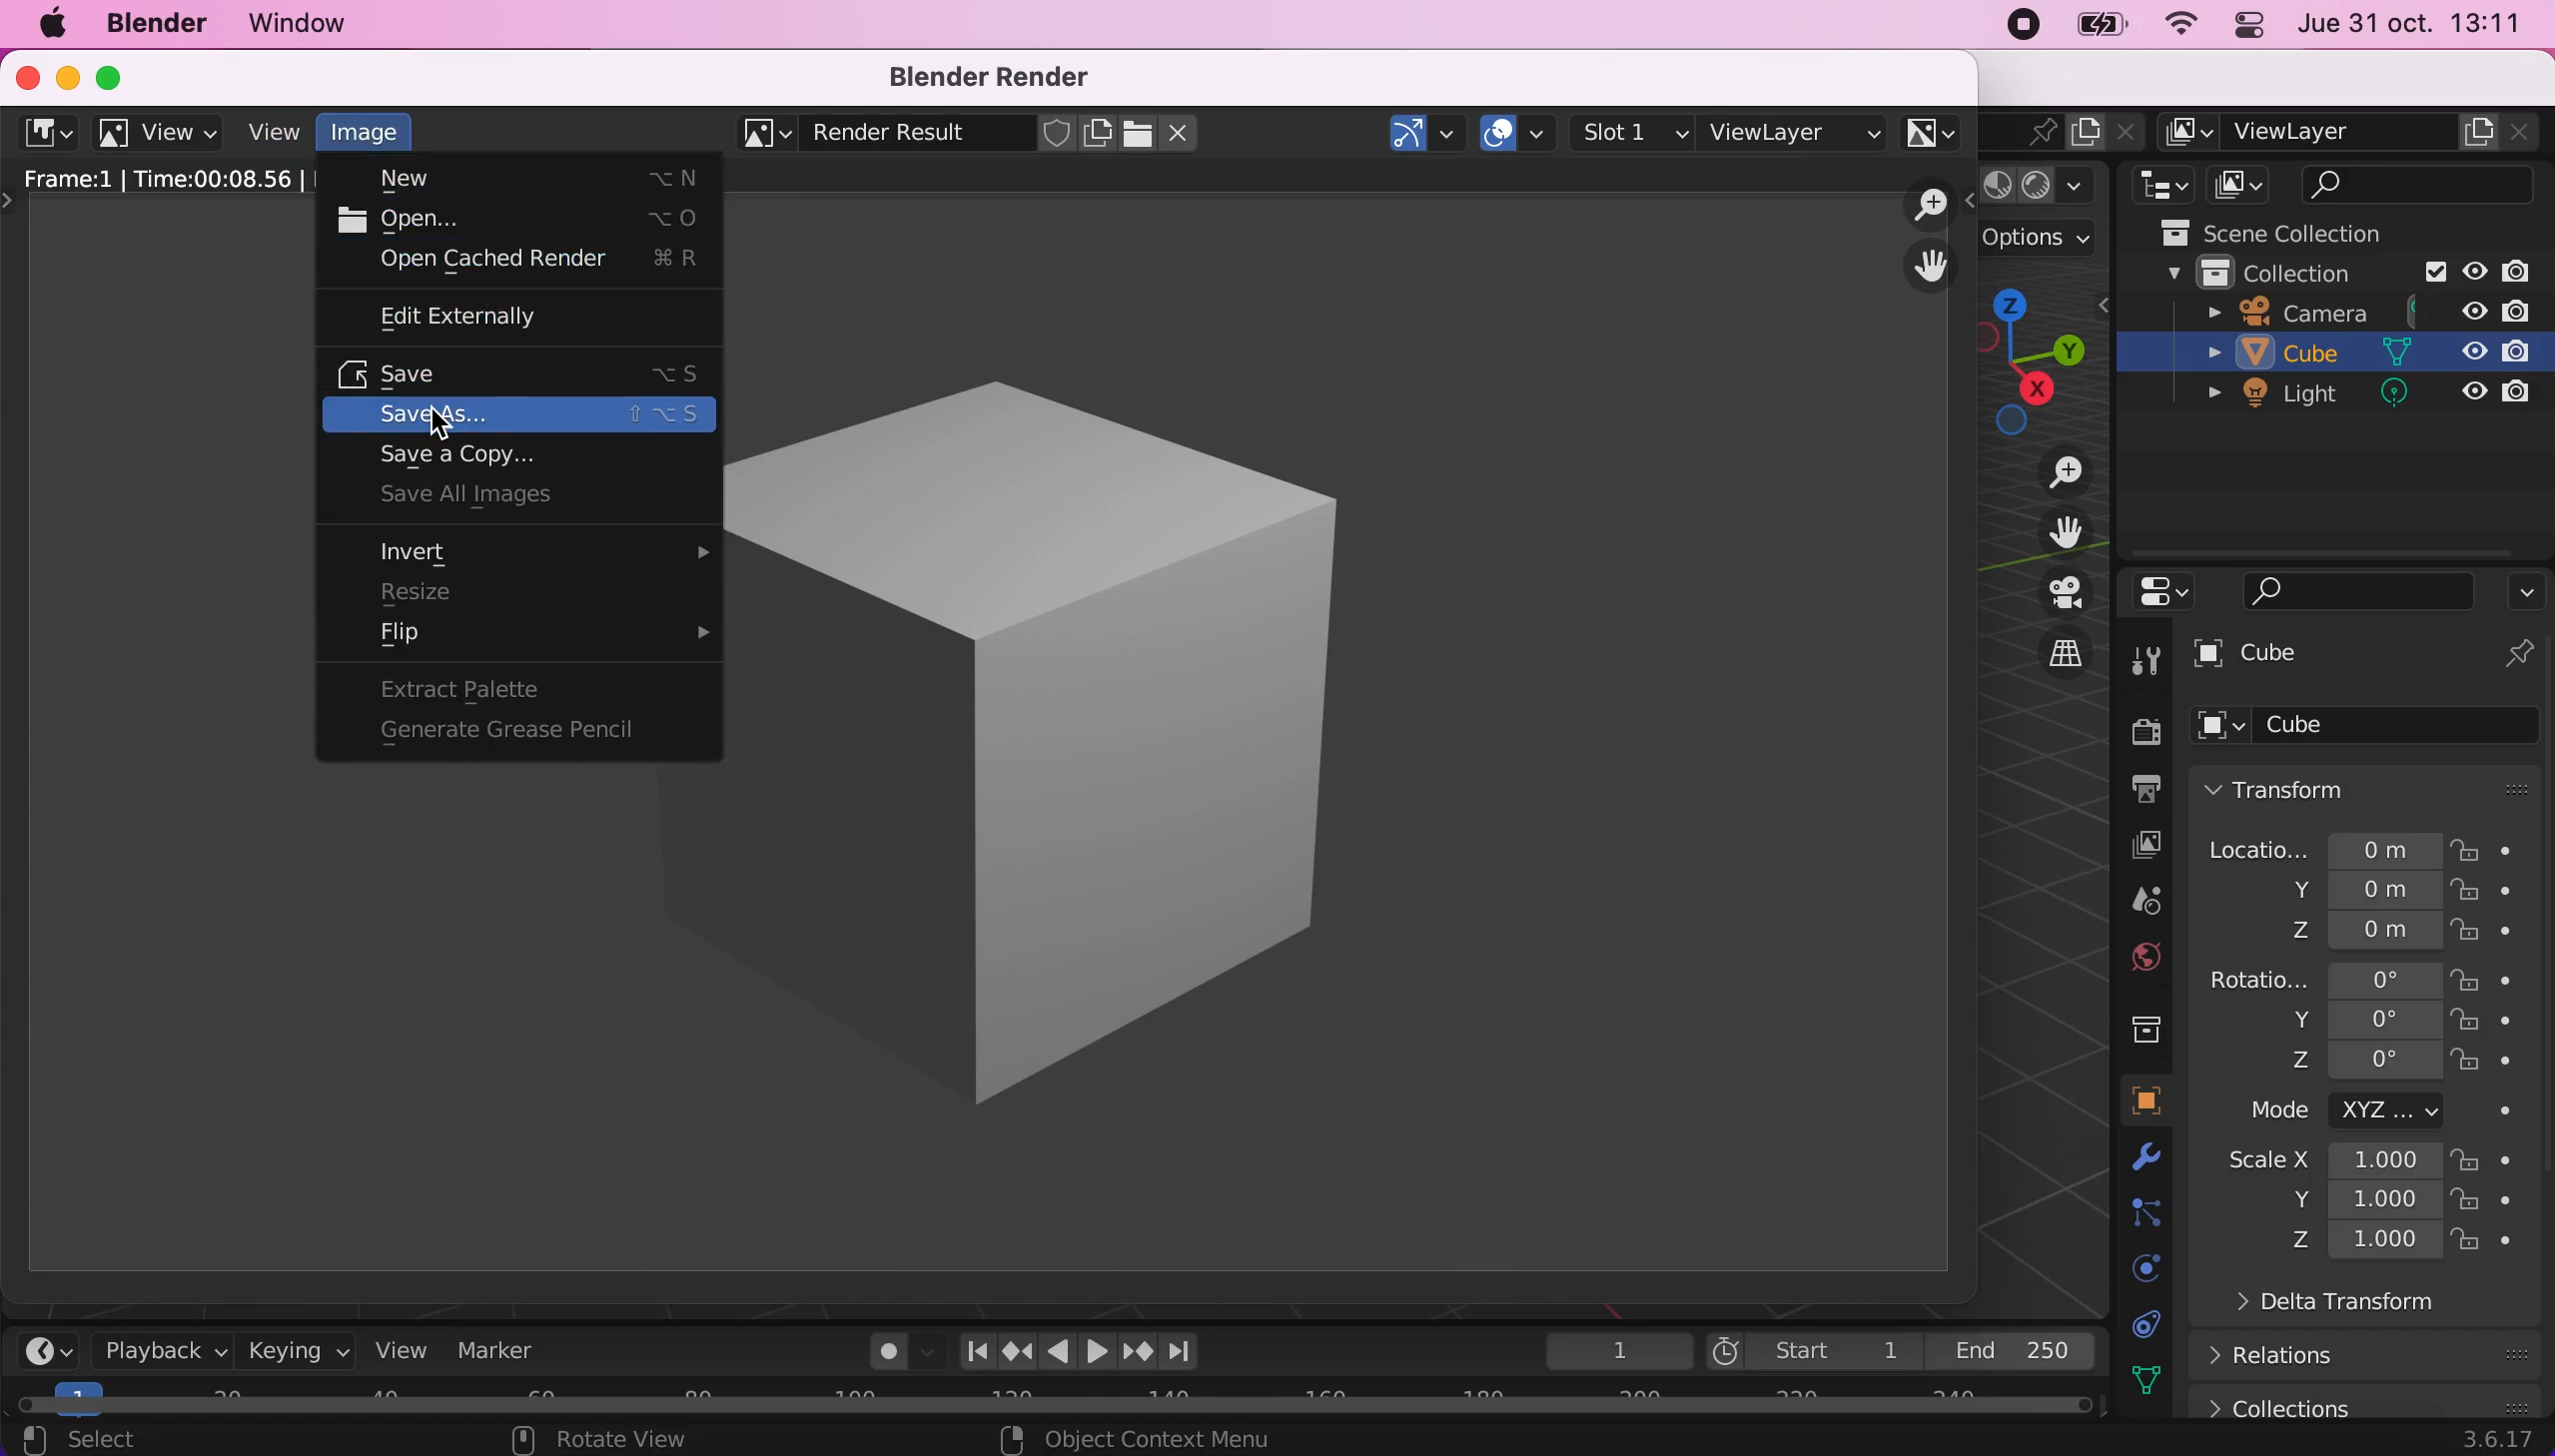 This screenshot has height=1456, width=2555. Describe the element at coordinates (1309, 729) in the screenshot. I see `exported image` at that location.